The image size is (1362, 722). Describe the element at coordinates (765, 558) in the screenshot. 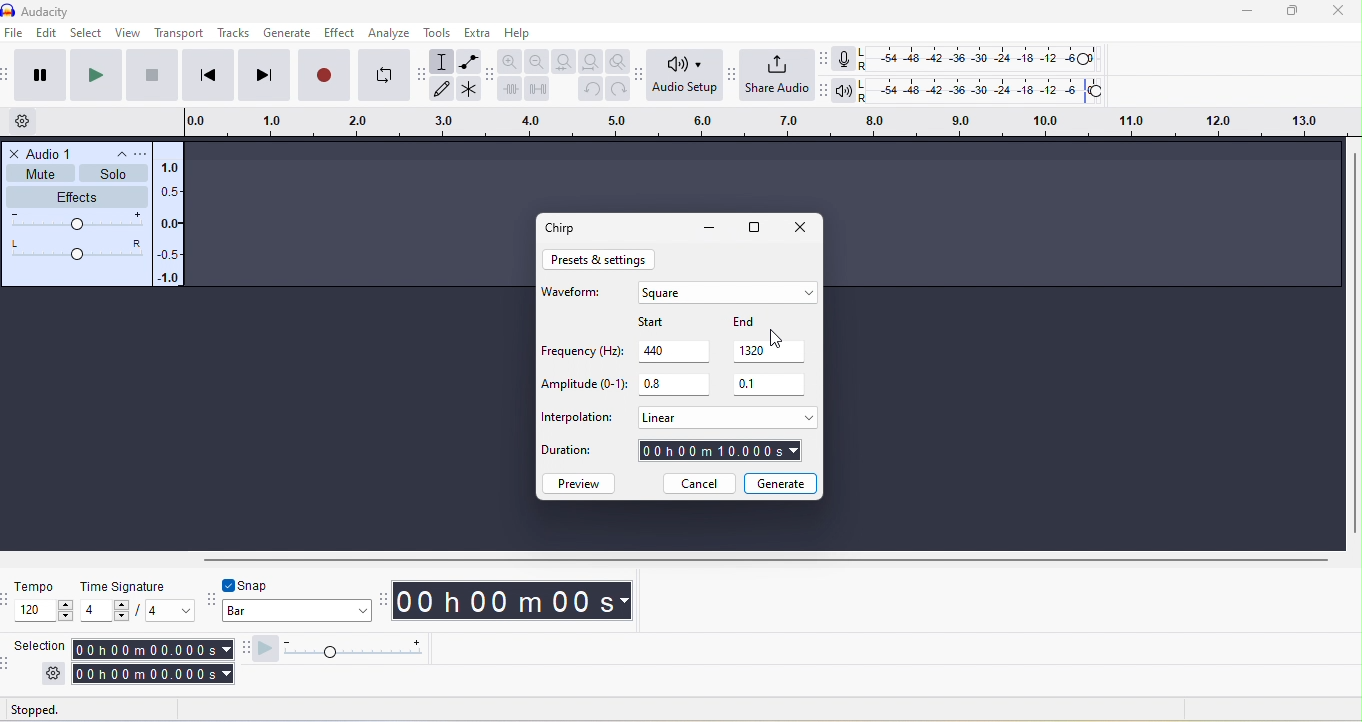

I see `horizontal scroll bar` at that location.